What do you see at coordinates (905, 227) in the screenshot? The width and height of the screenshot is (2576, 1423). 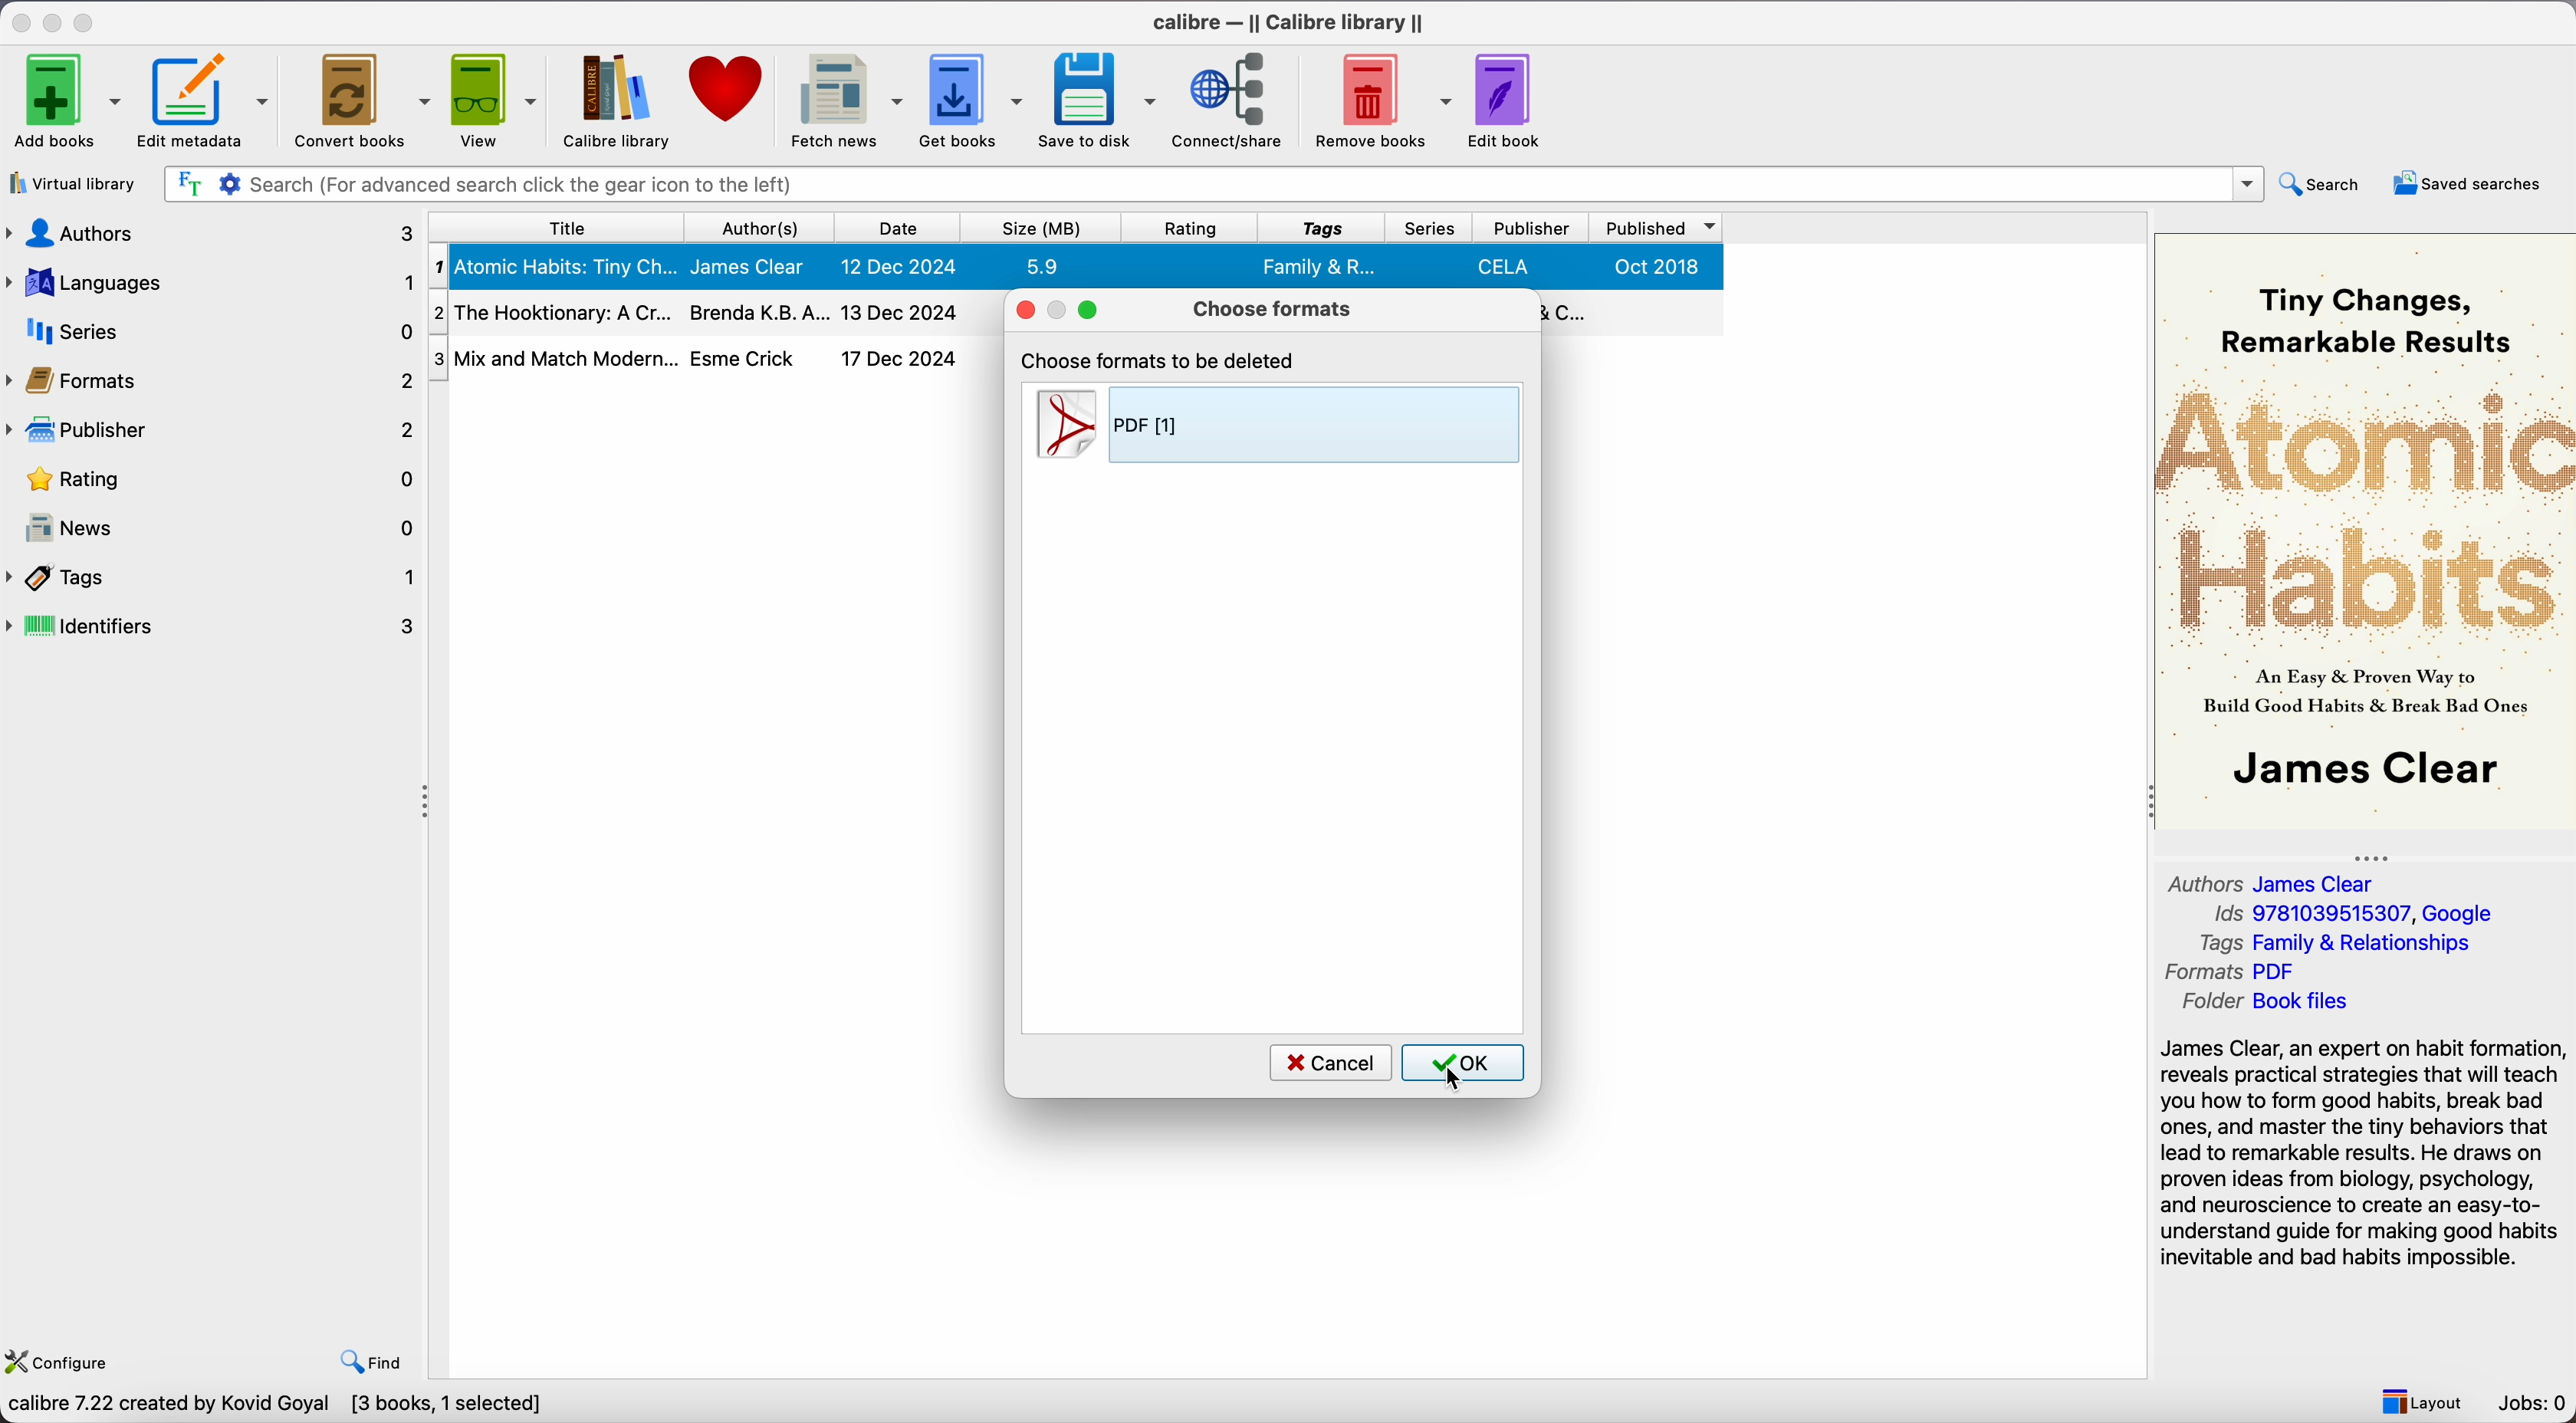 I see `date` at bounding box center [905, 227].